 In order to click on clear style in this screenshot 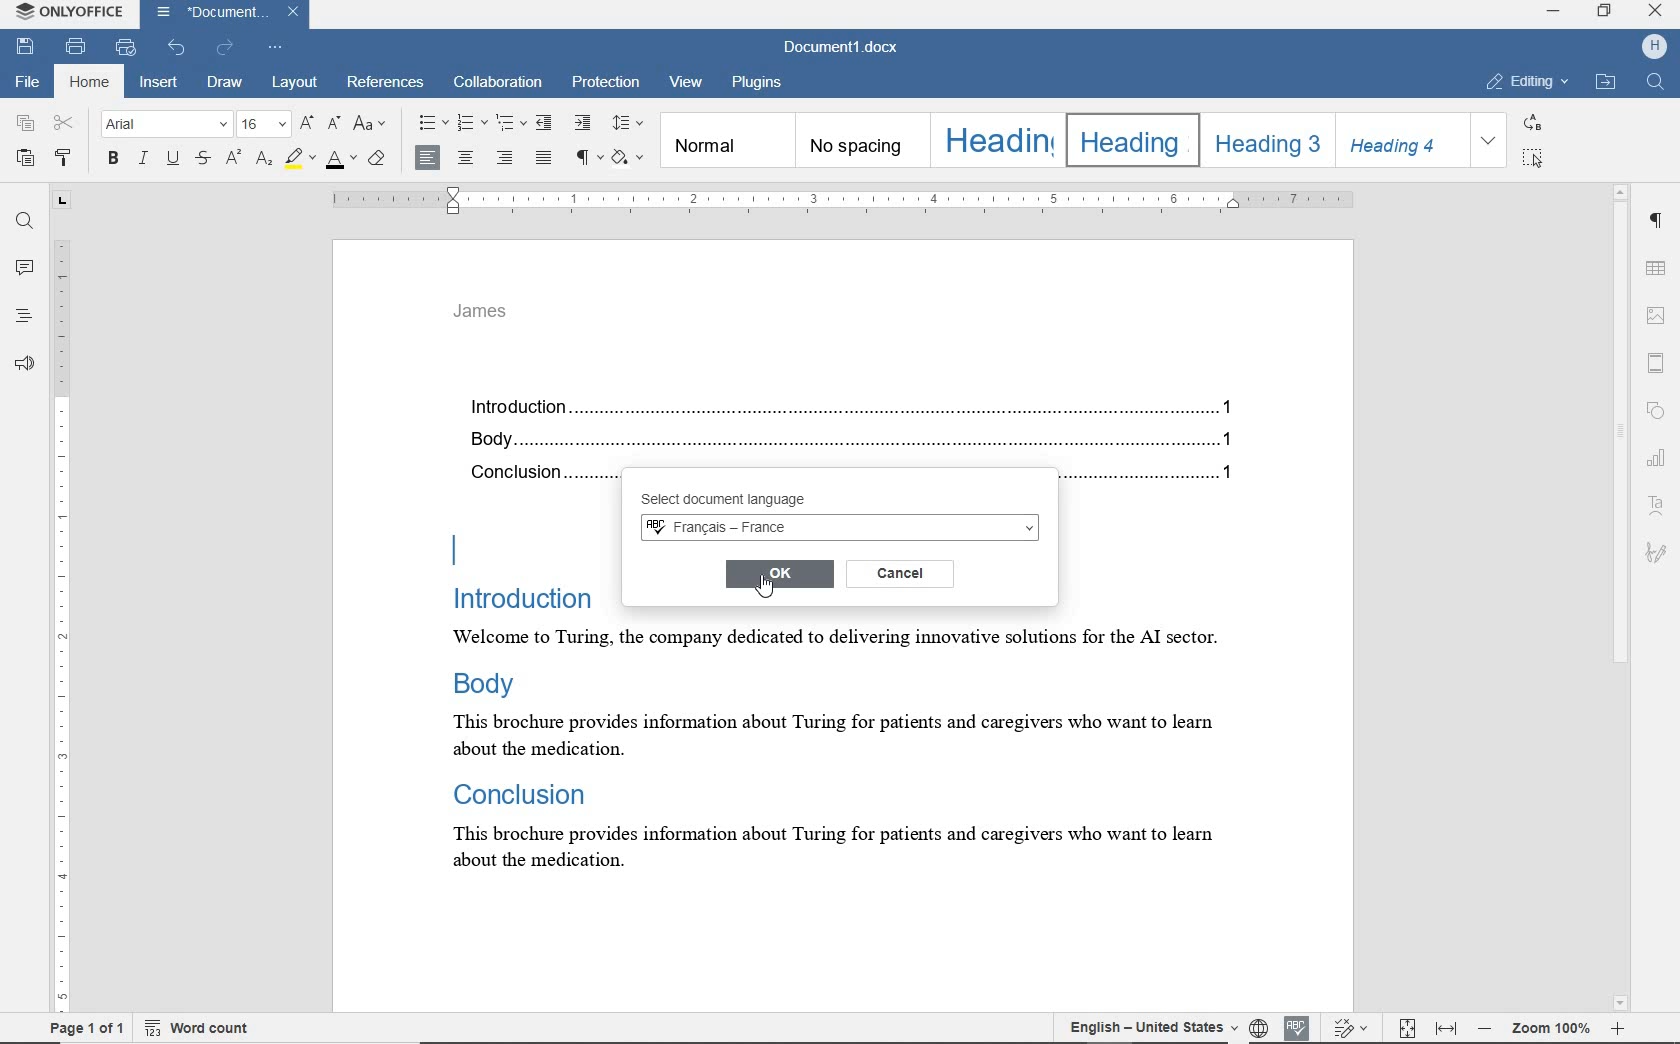, I will do `click(379, 159)`.